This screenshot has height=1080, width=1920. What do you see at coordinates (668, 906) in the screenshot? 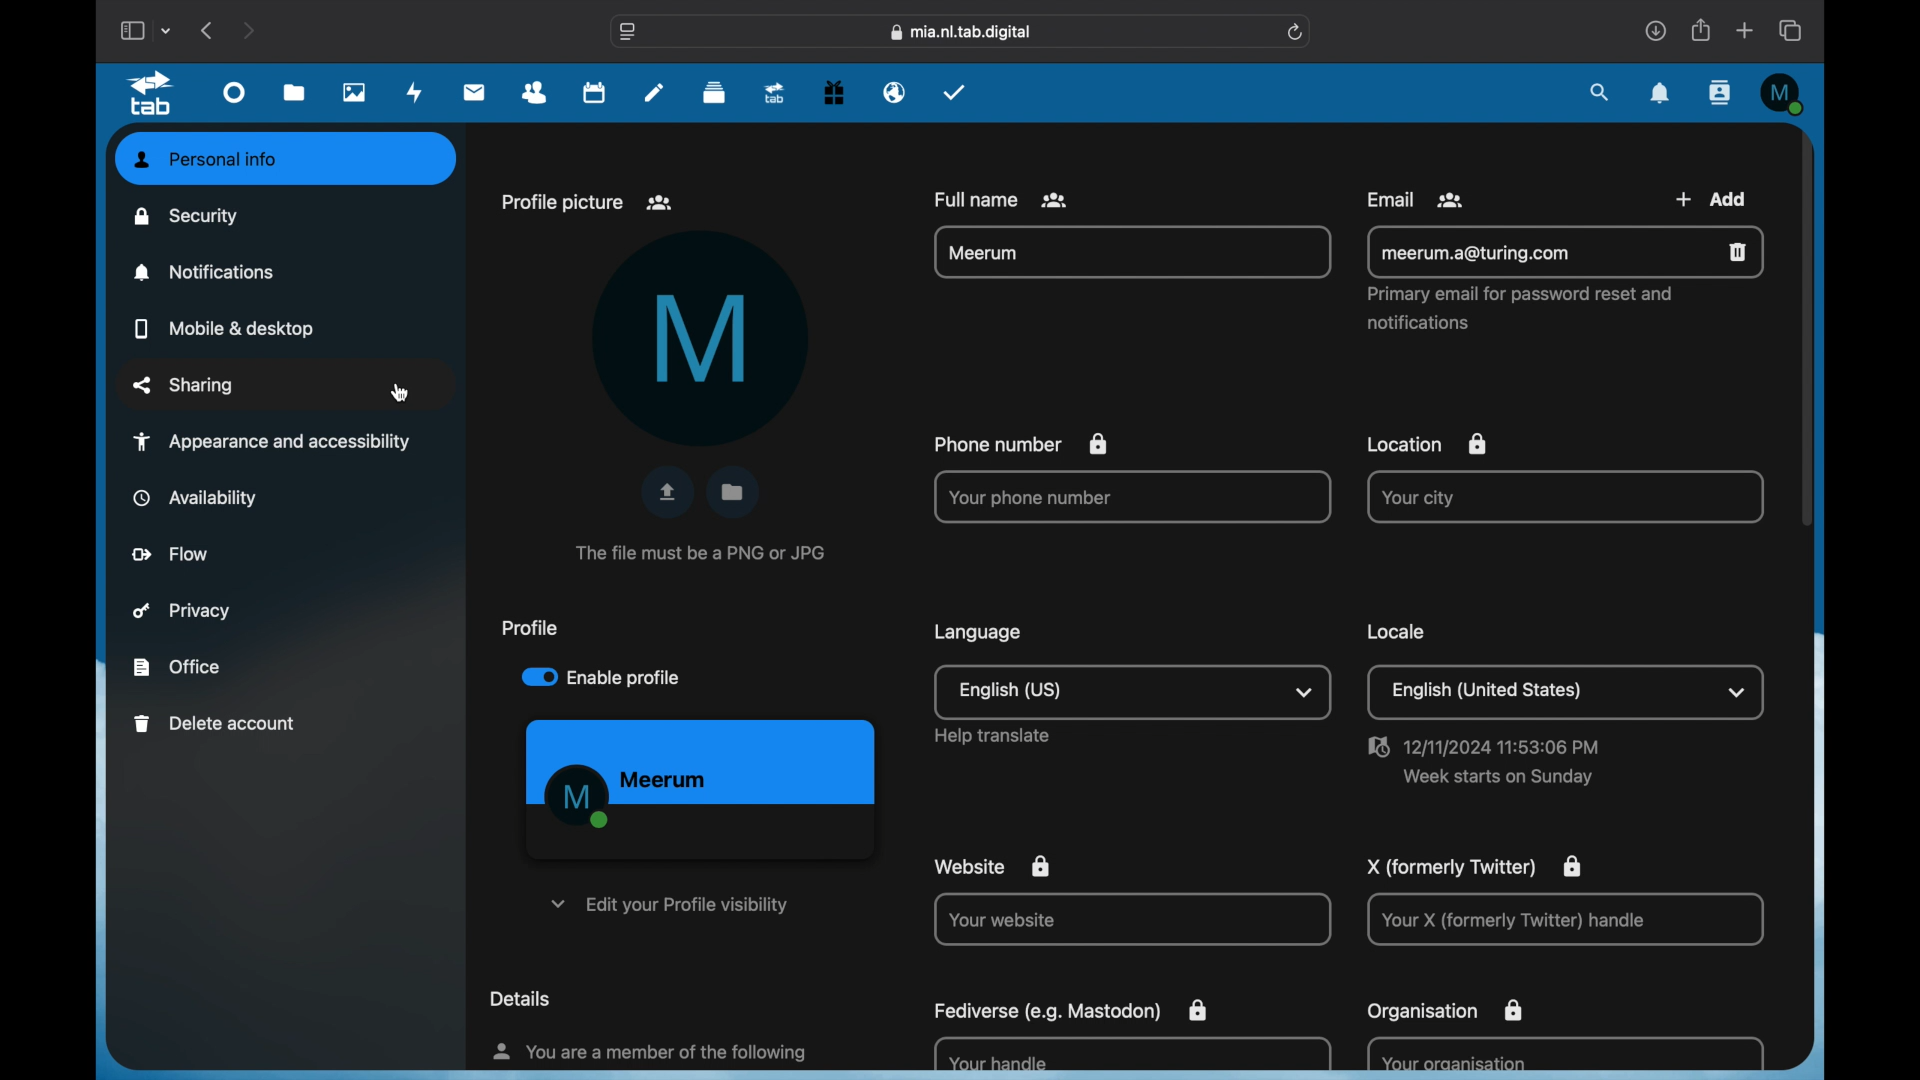
I see `edit your profile visibility` at bounding box center [668, 906].